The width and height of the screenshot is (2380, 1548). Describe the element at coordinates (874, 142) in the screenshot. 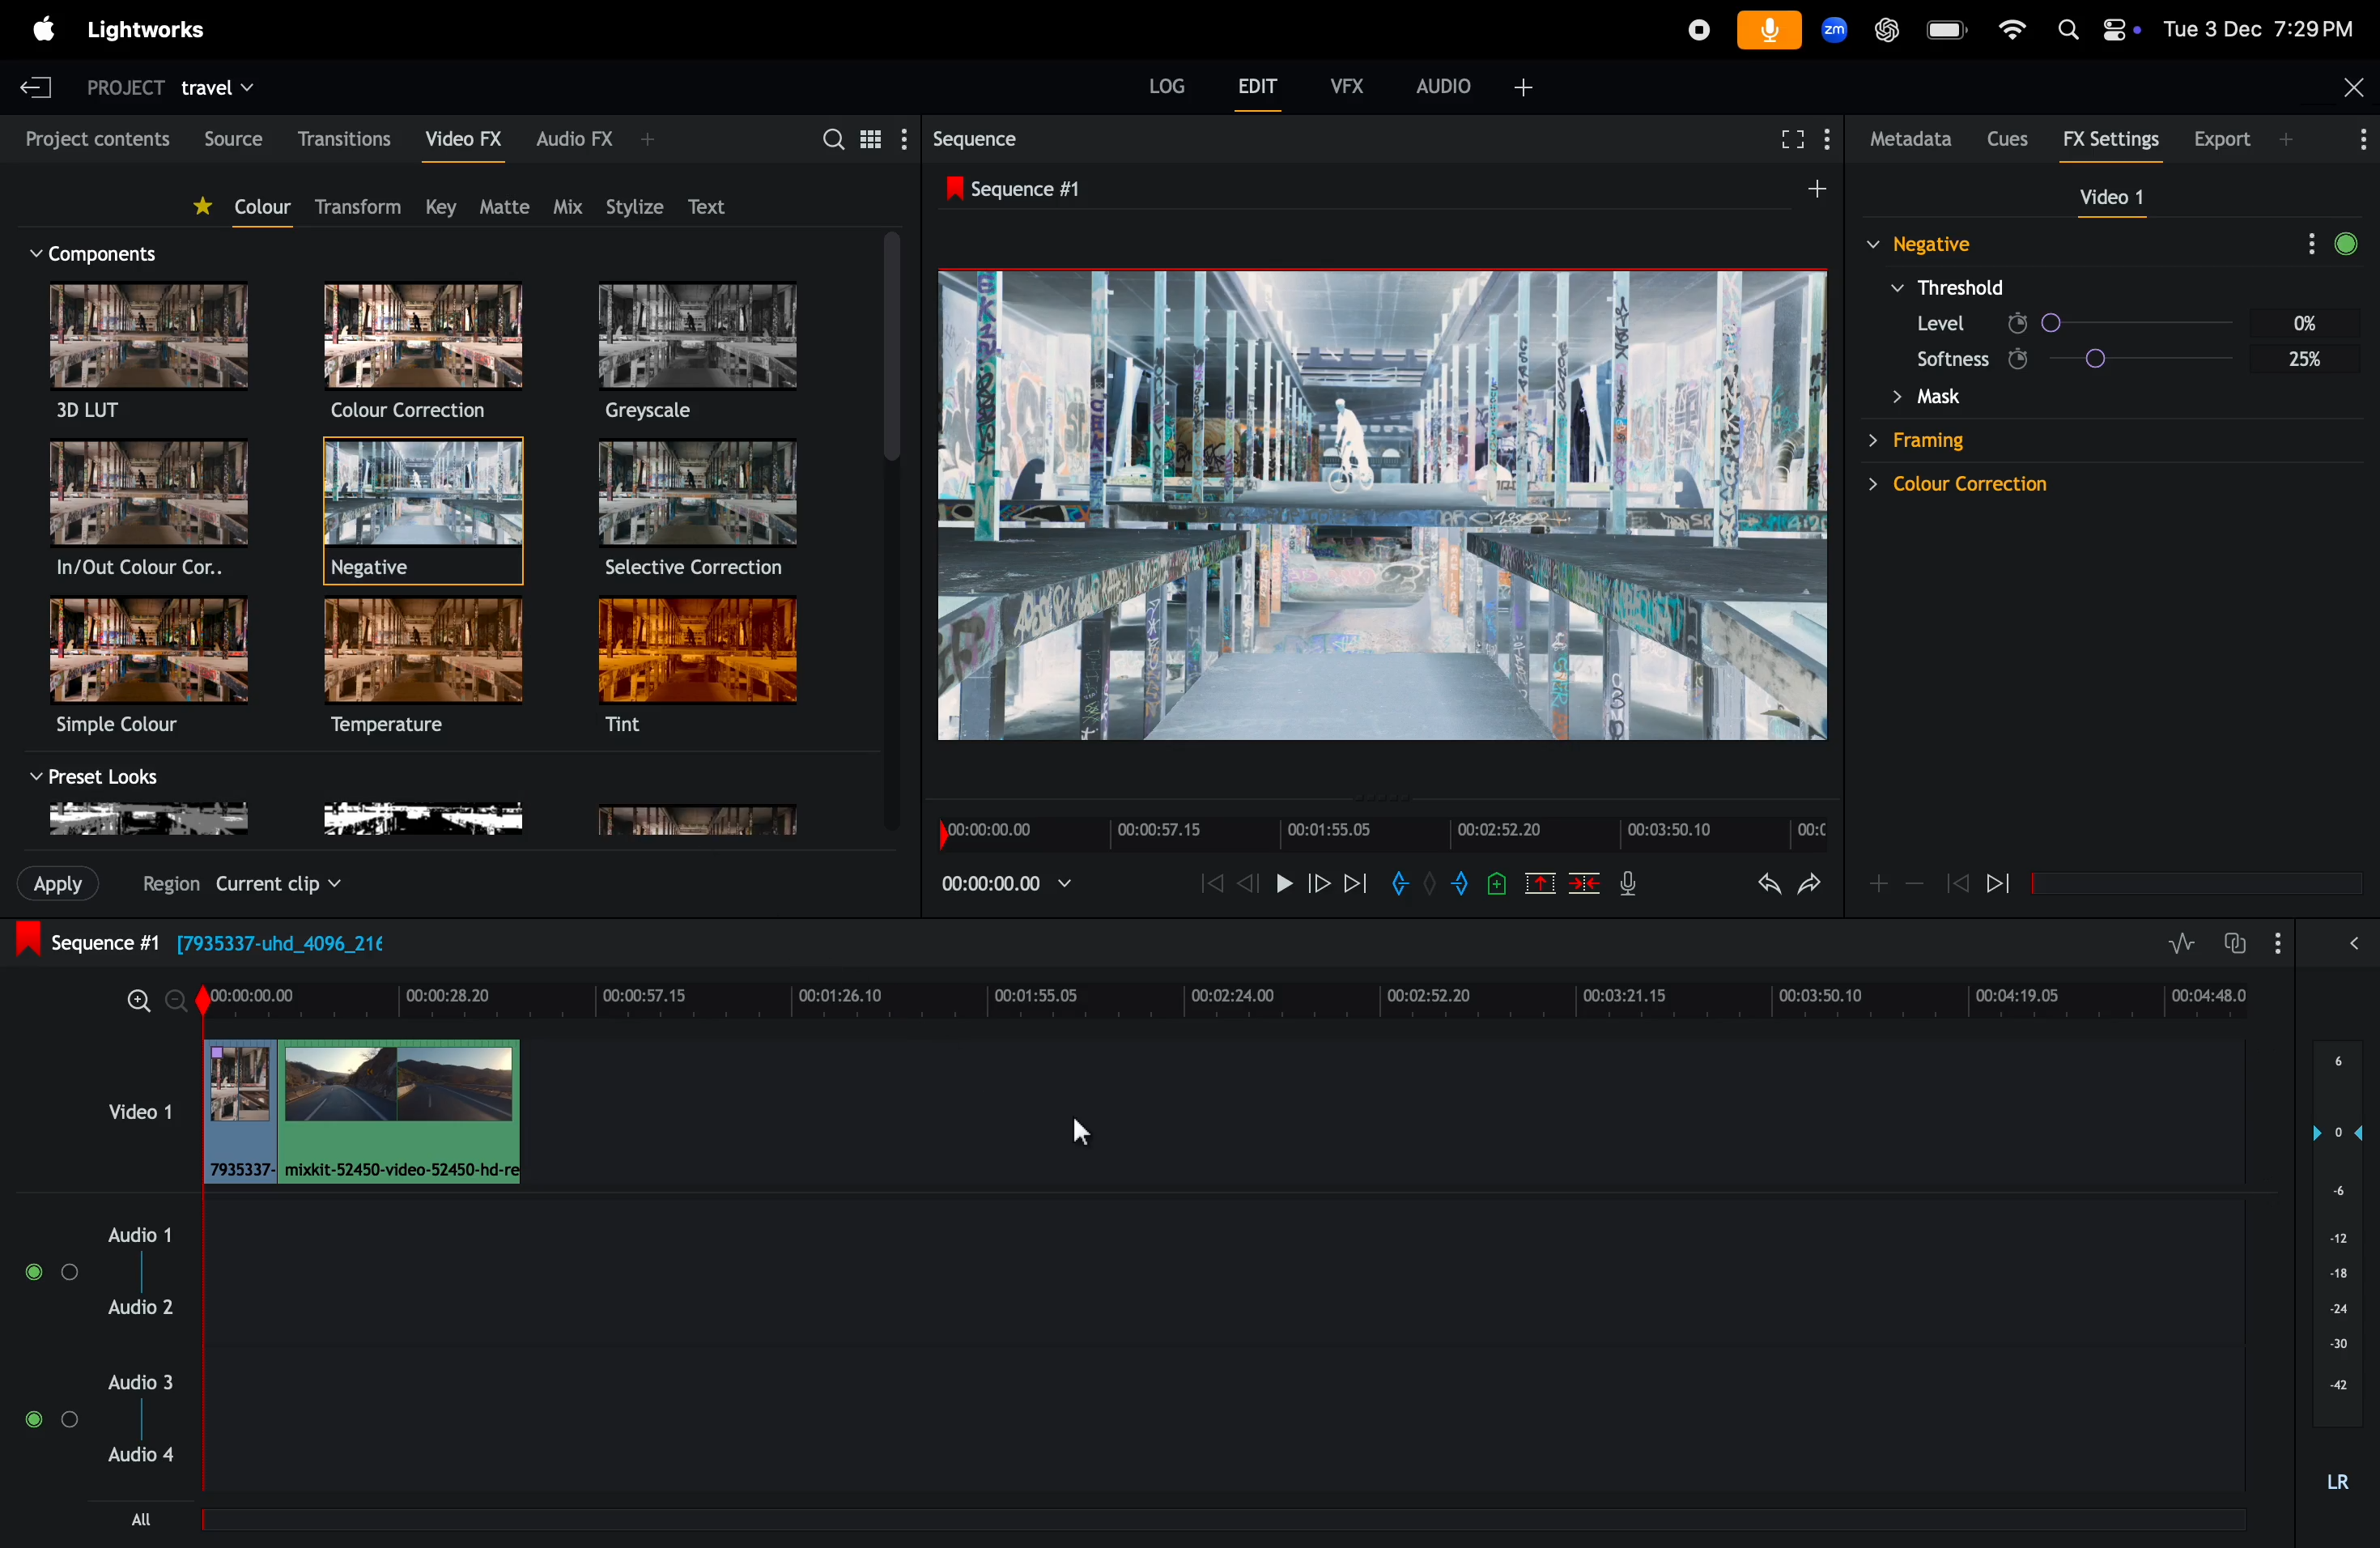

I see `togle between the list view` at that location.